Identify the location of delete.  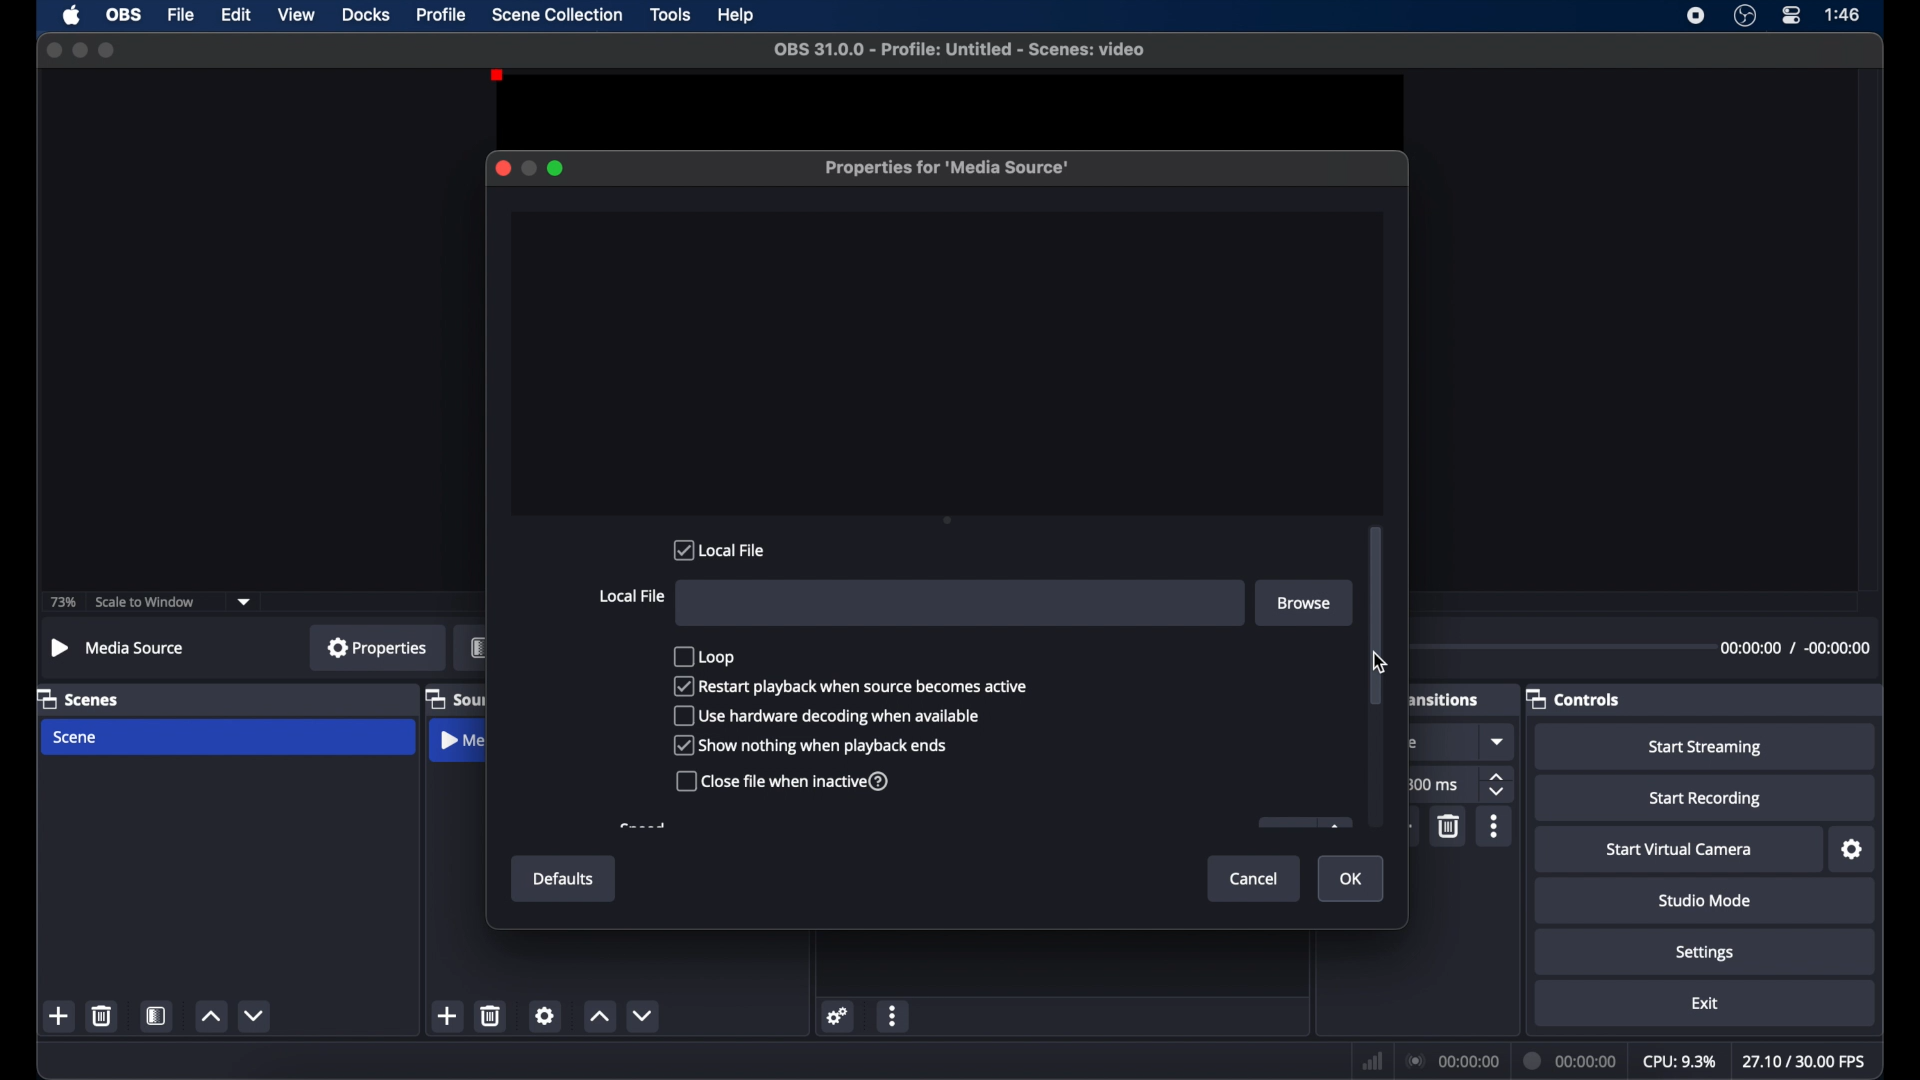
(103, 1015).